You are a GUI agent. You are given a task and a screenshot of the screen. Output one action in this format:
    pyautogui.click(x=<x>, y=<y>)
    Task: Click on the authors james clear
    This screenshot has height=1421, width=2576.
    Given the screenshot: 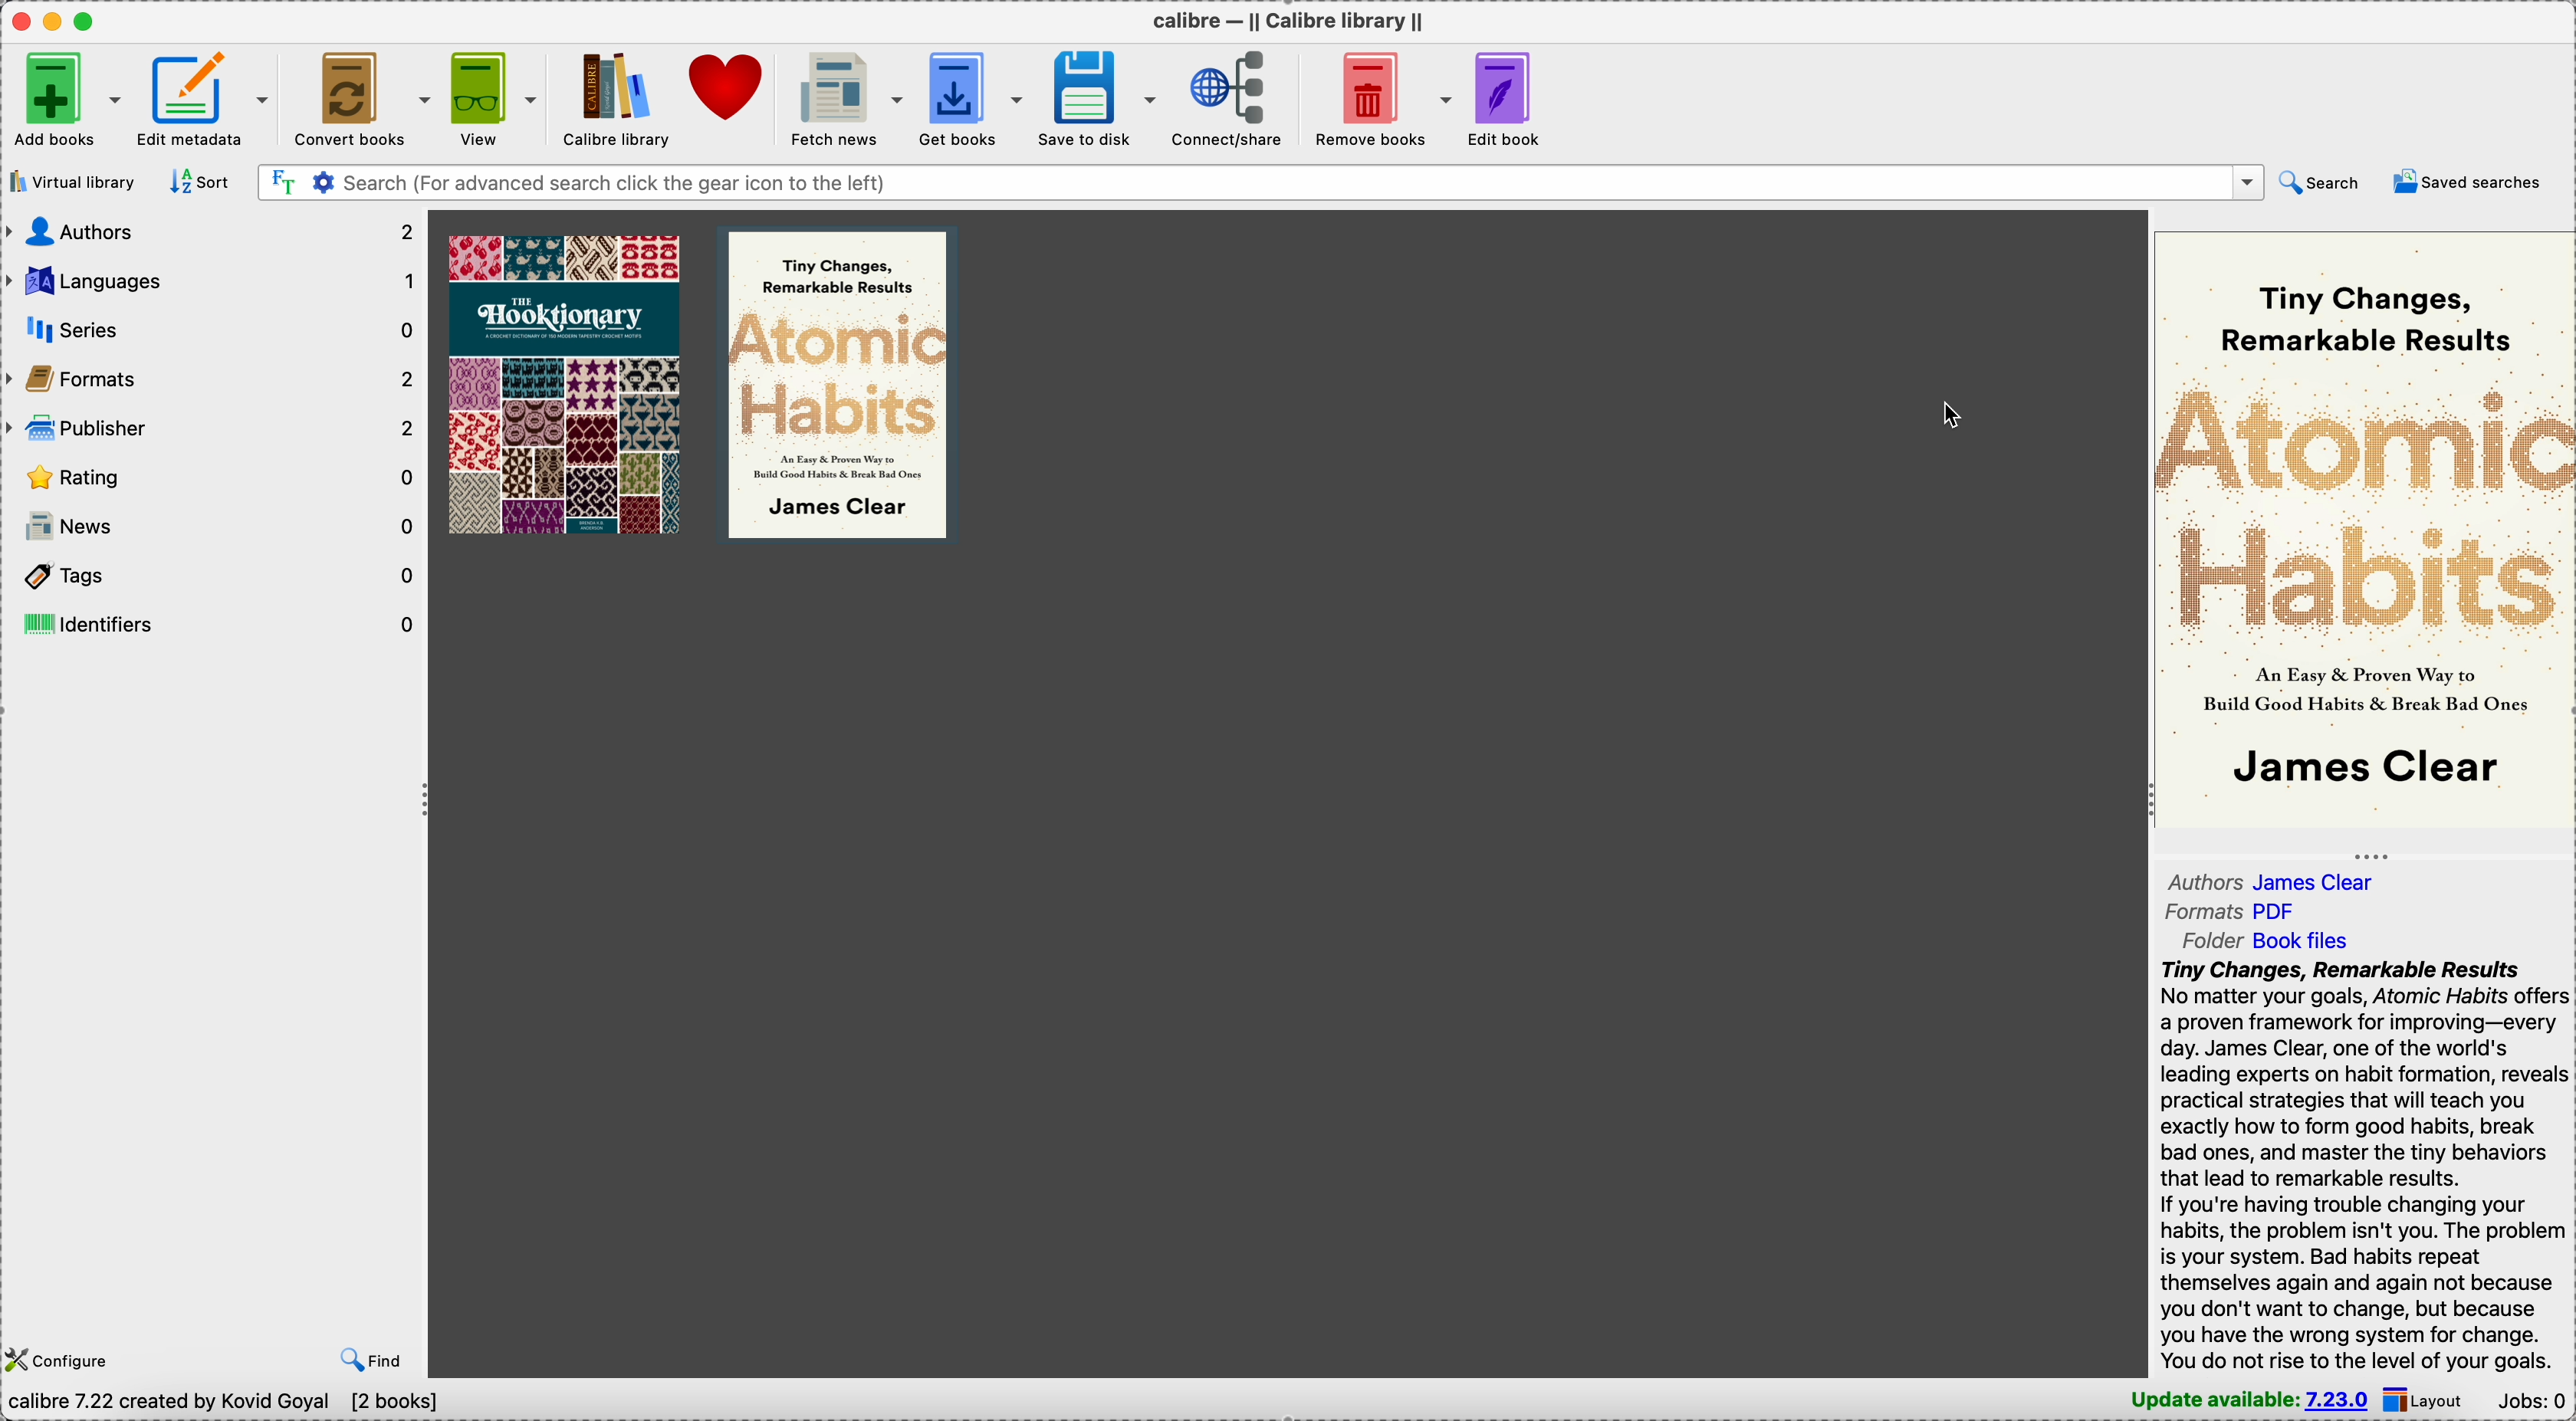 What is the action you would take?
    pyautogui.click(x=2270, y=881)
    